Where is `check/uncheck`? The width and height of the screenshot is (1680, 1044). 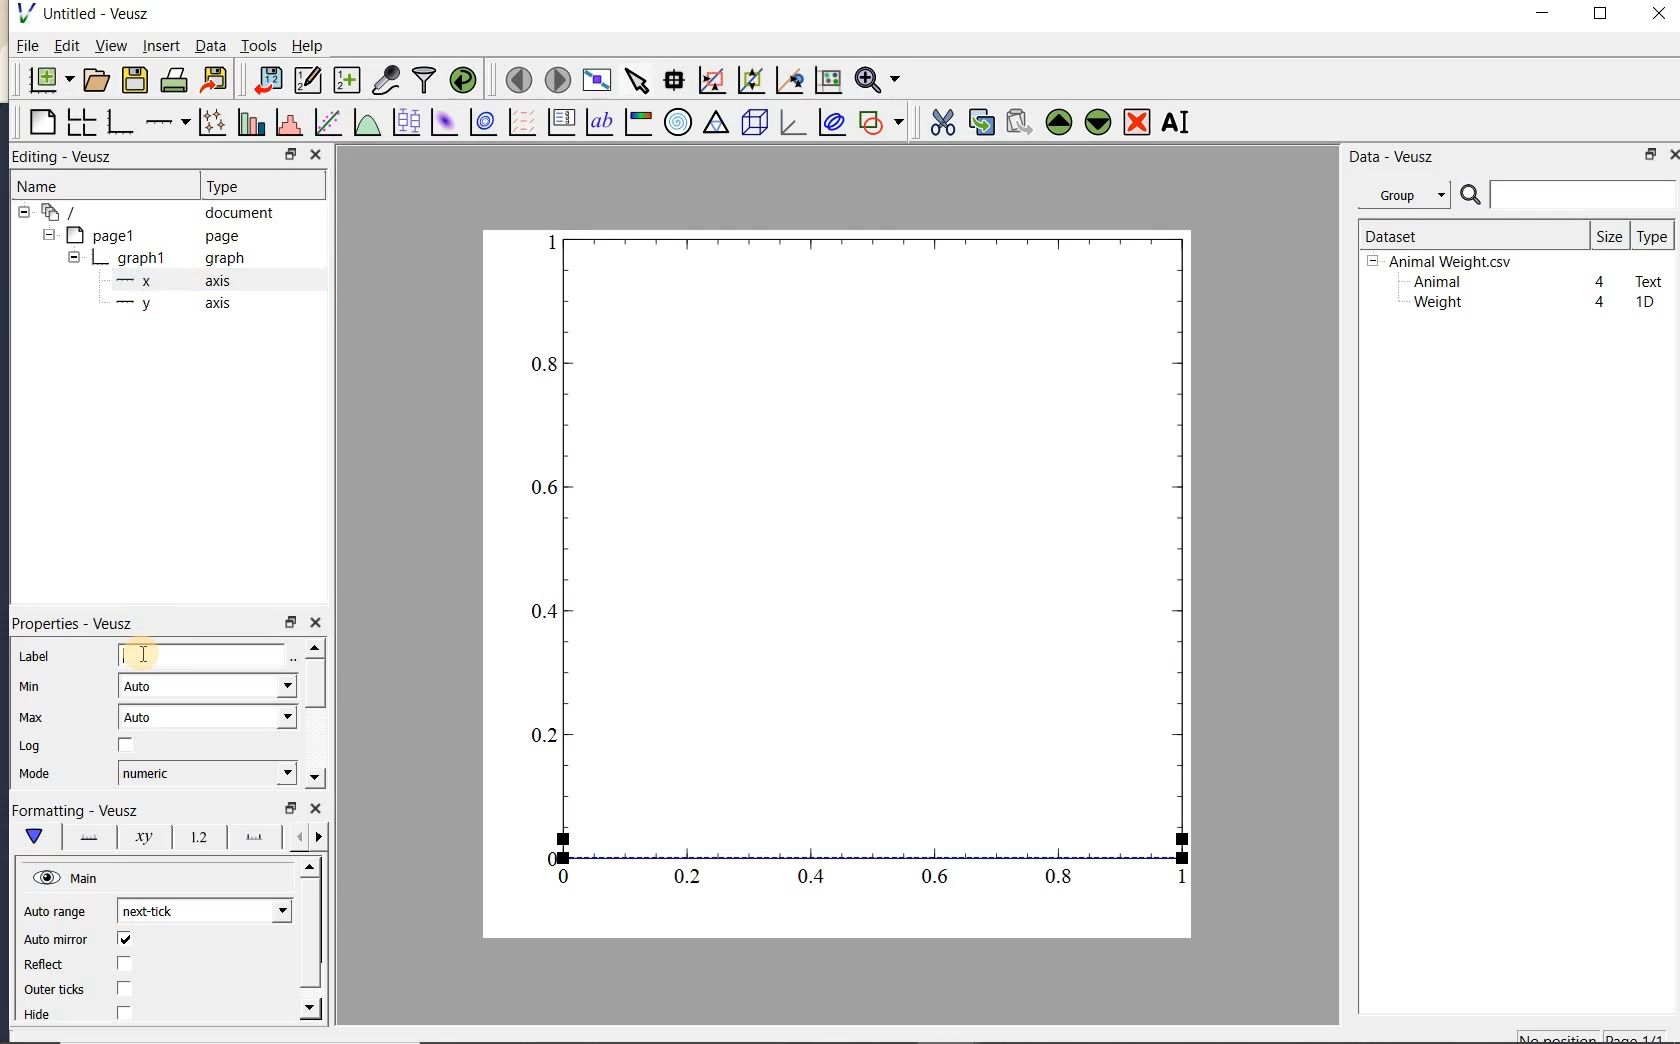
check/uncheck is located at coordinates (125, 988).